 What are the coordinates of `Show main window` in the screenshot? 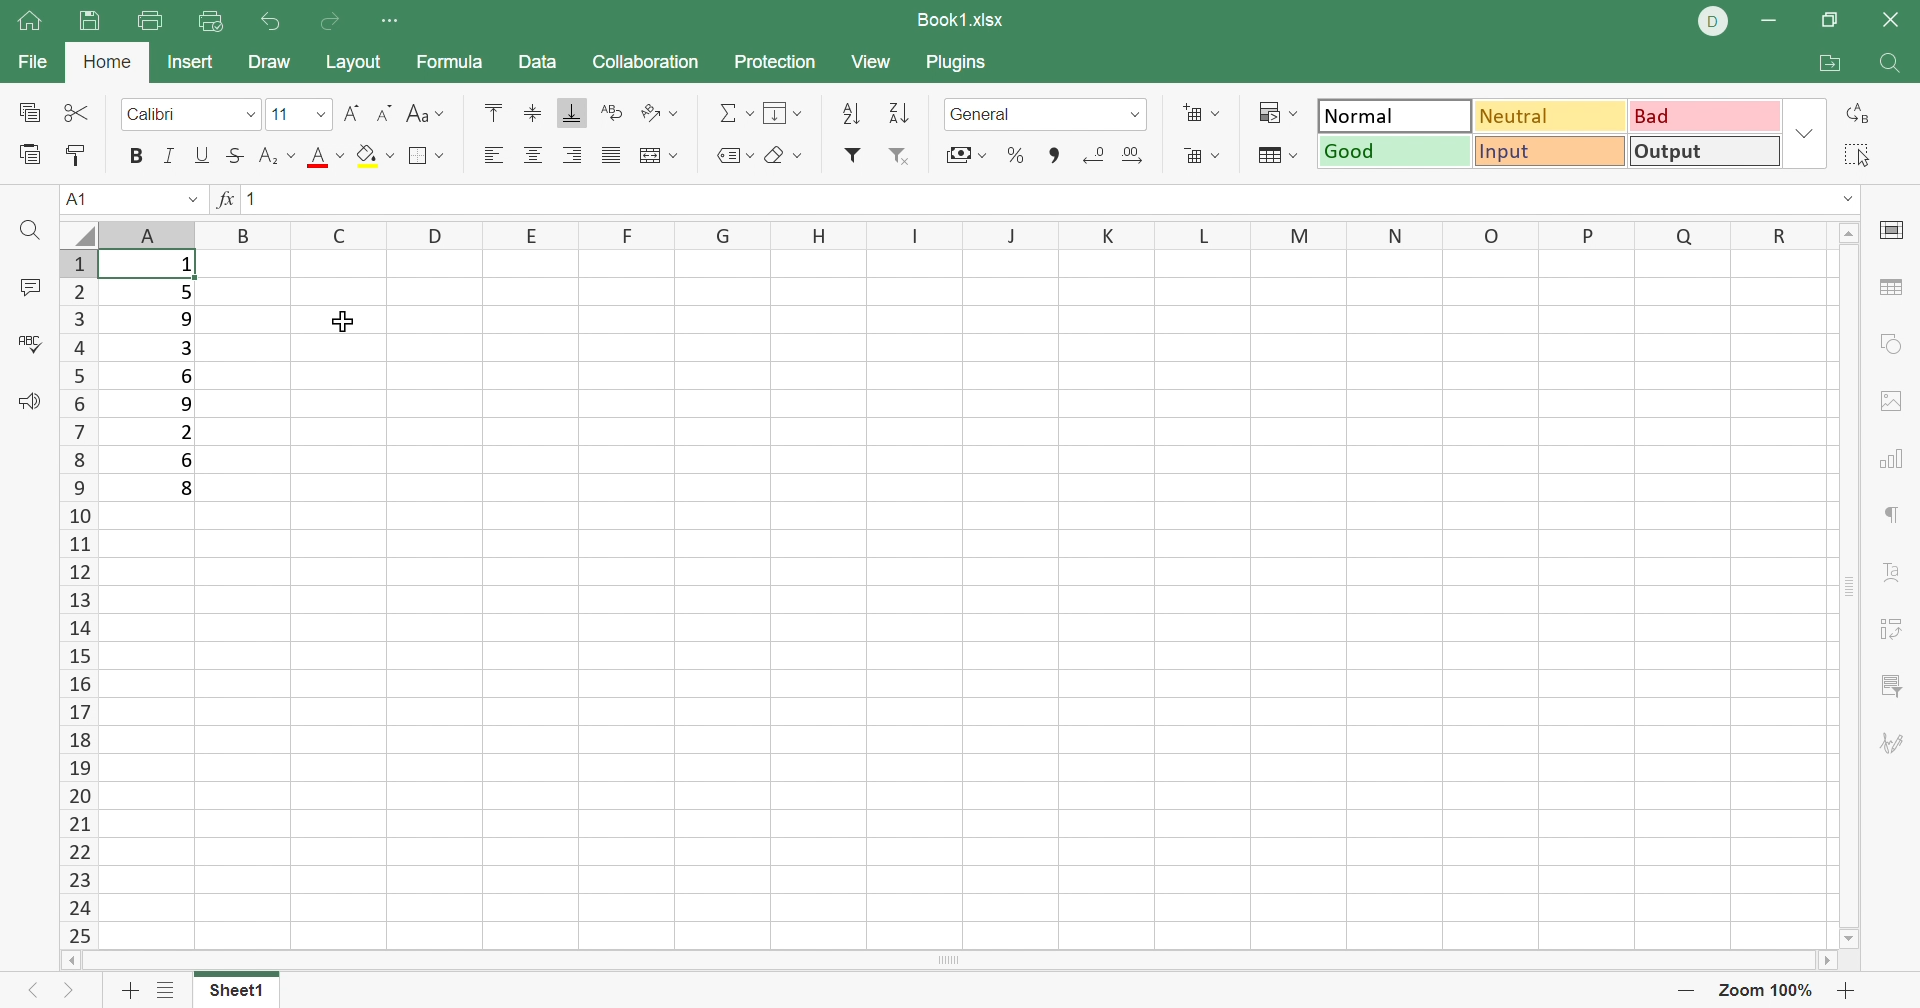 It's located at (27, 19).